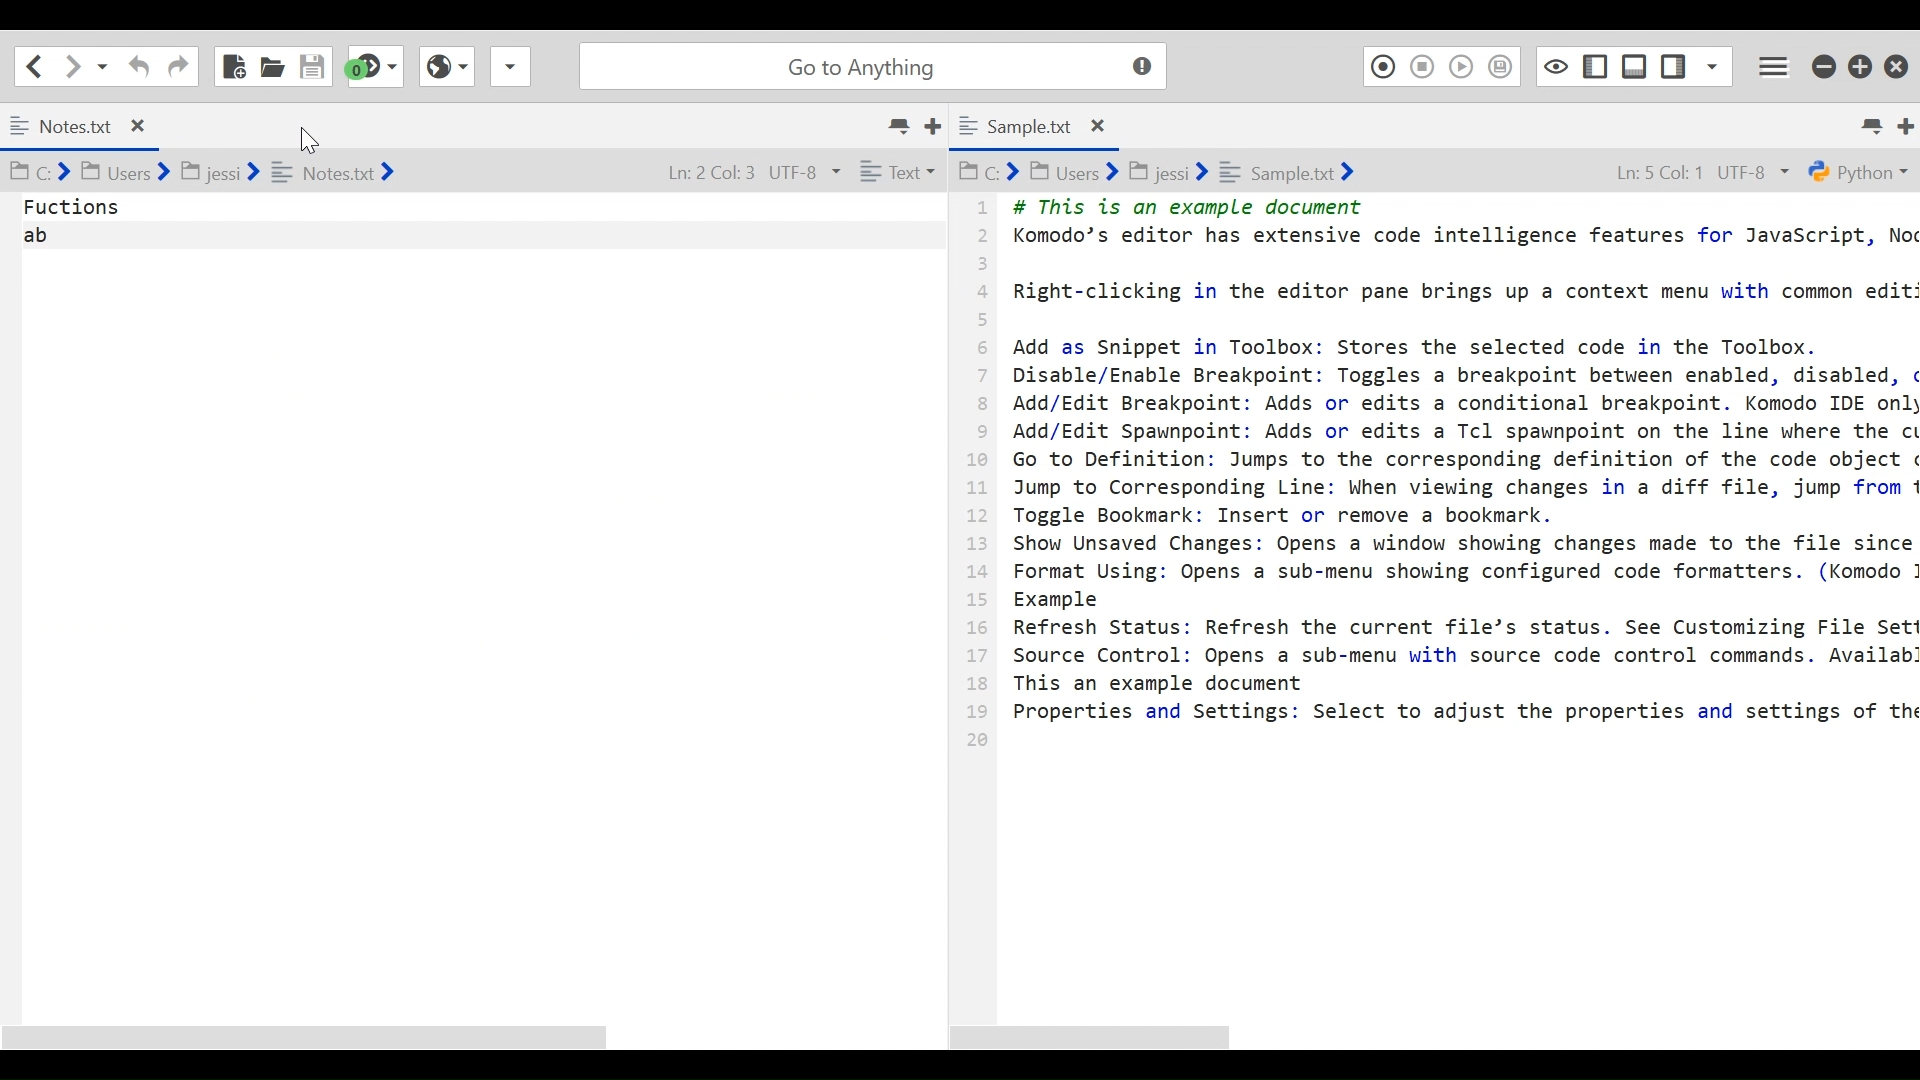 The height and width of the screenshot is (1080, 1920). What do you see at coordinates (1381, 66) in the screenshot?
I see `Recording Macro` at bounding box center [1381, 66].